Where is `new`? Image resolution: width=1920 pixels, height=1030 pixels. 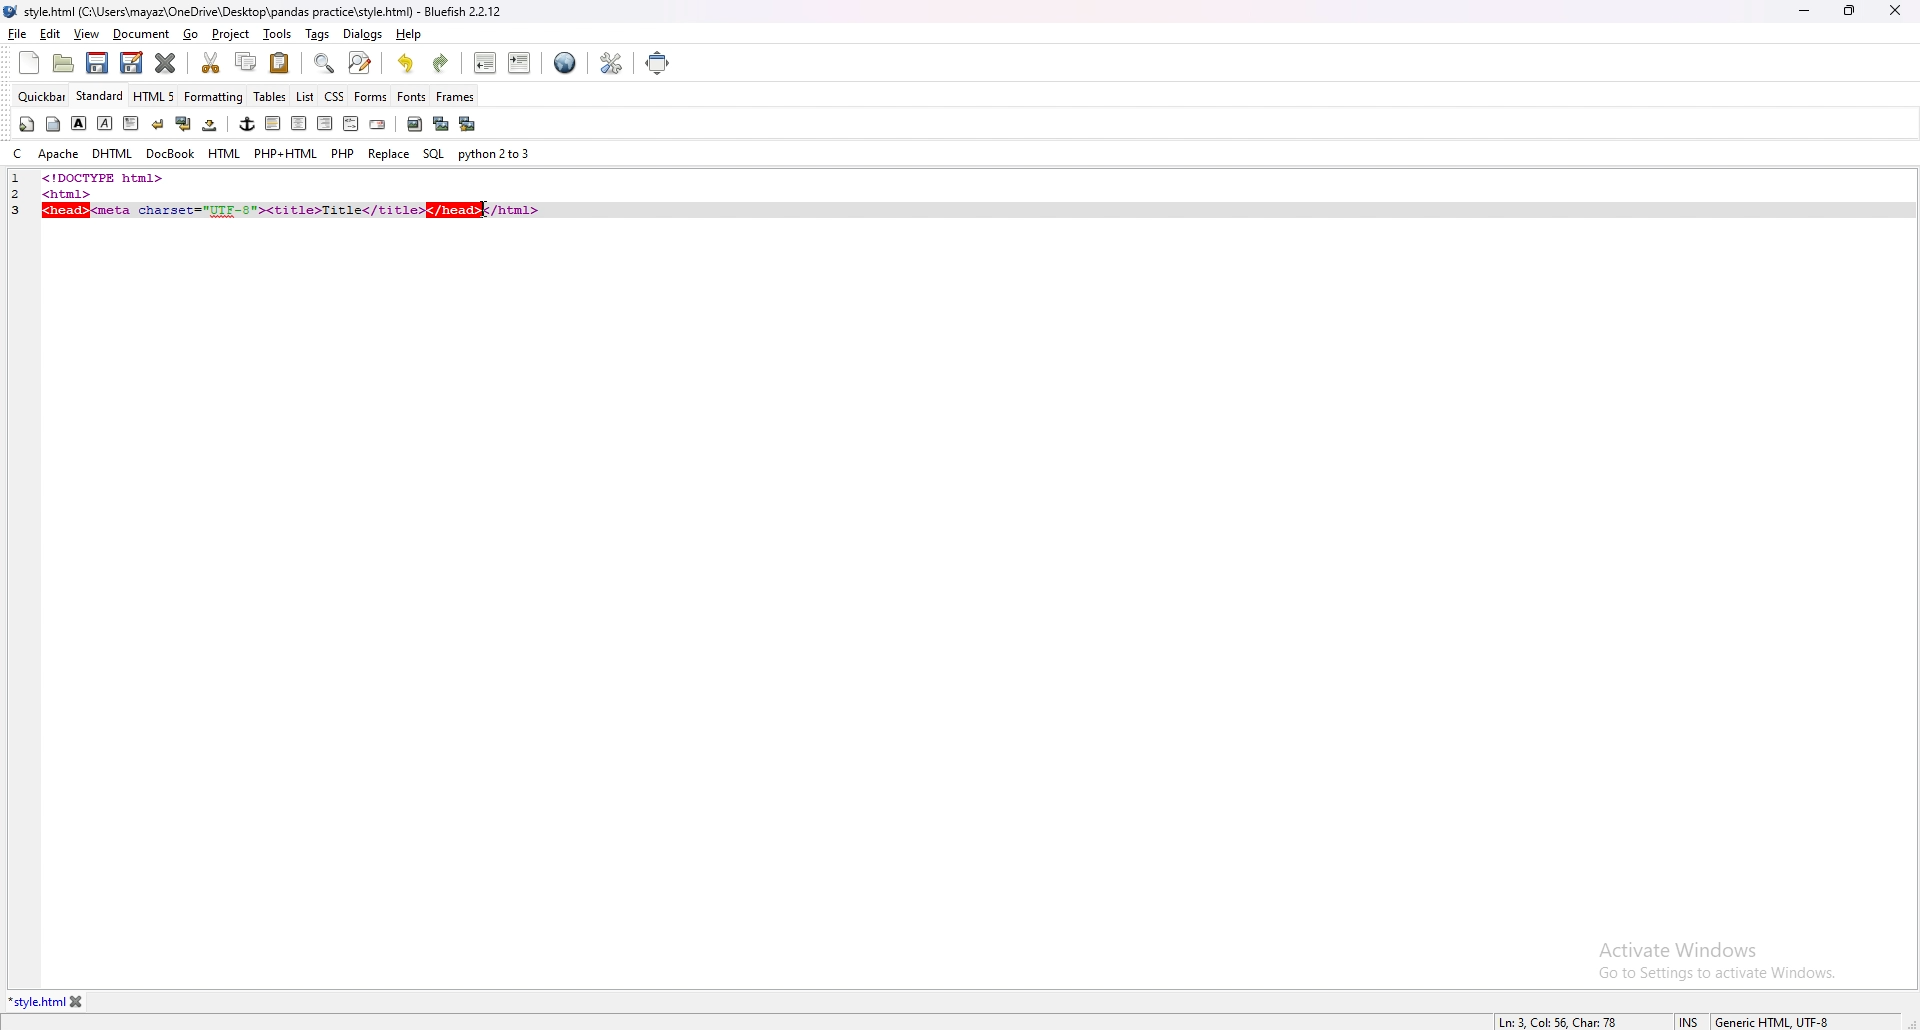 new is located at coordinates (29, 63).